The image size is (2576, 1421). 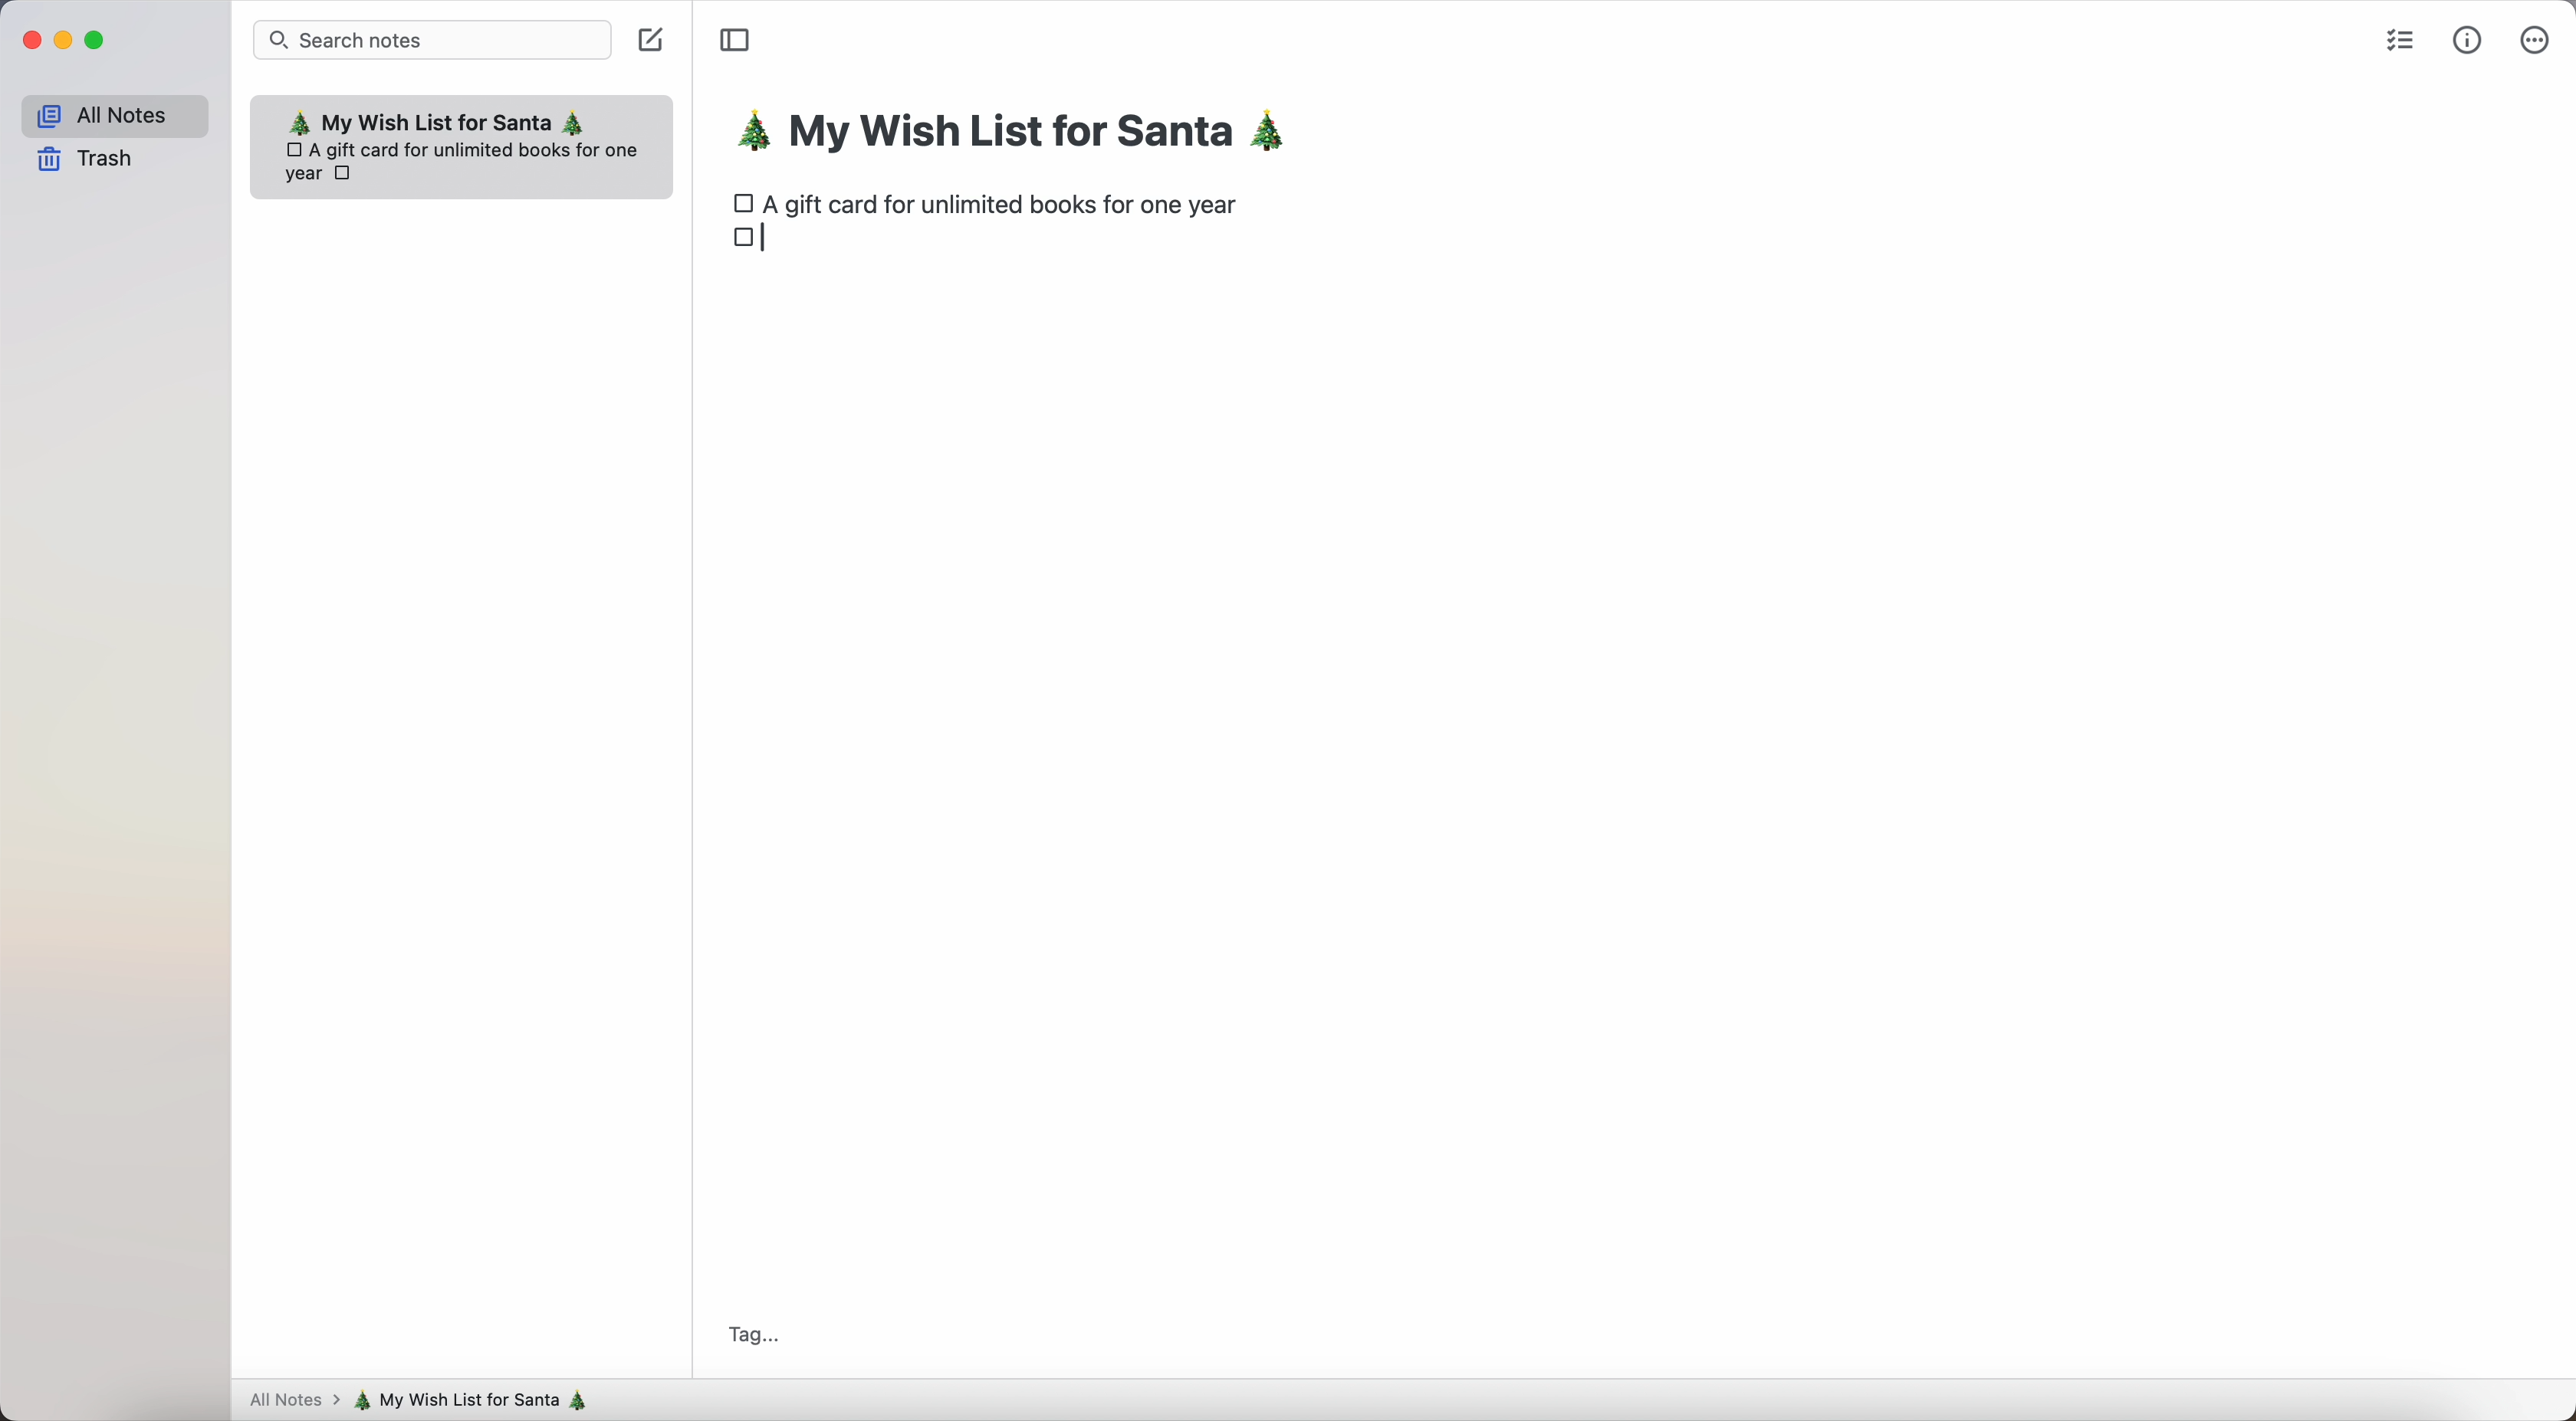 What do you see at coordinates (63, 42) in the screenshot?
I see `minimize Simplenote` at bounding box center [63, 42].